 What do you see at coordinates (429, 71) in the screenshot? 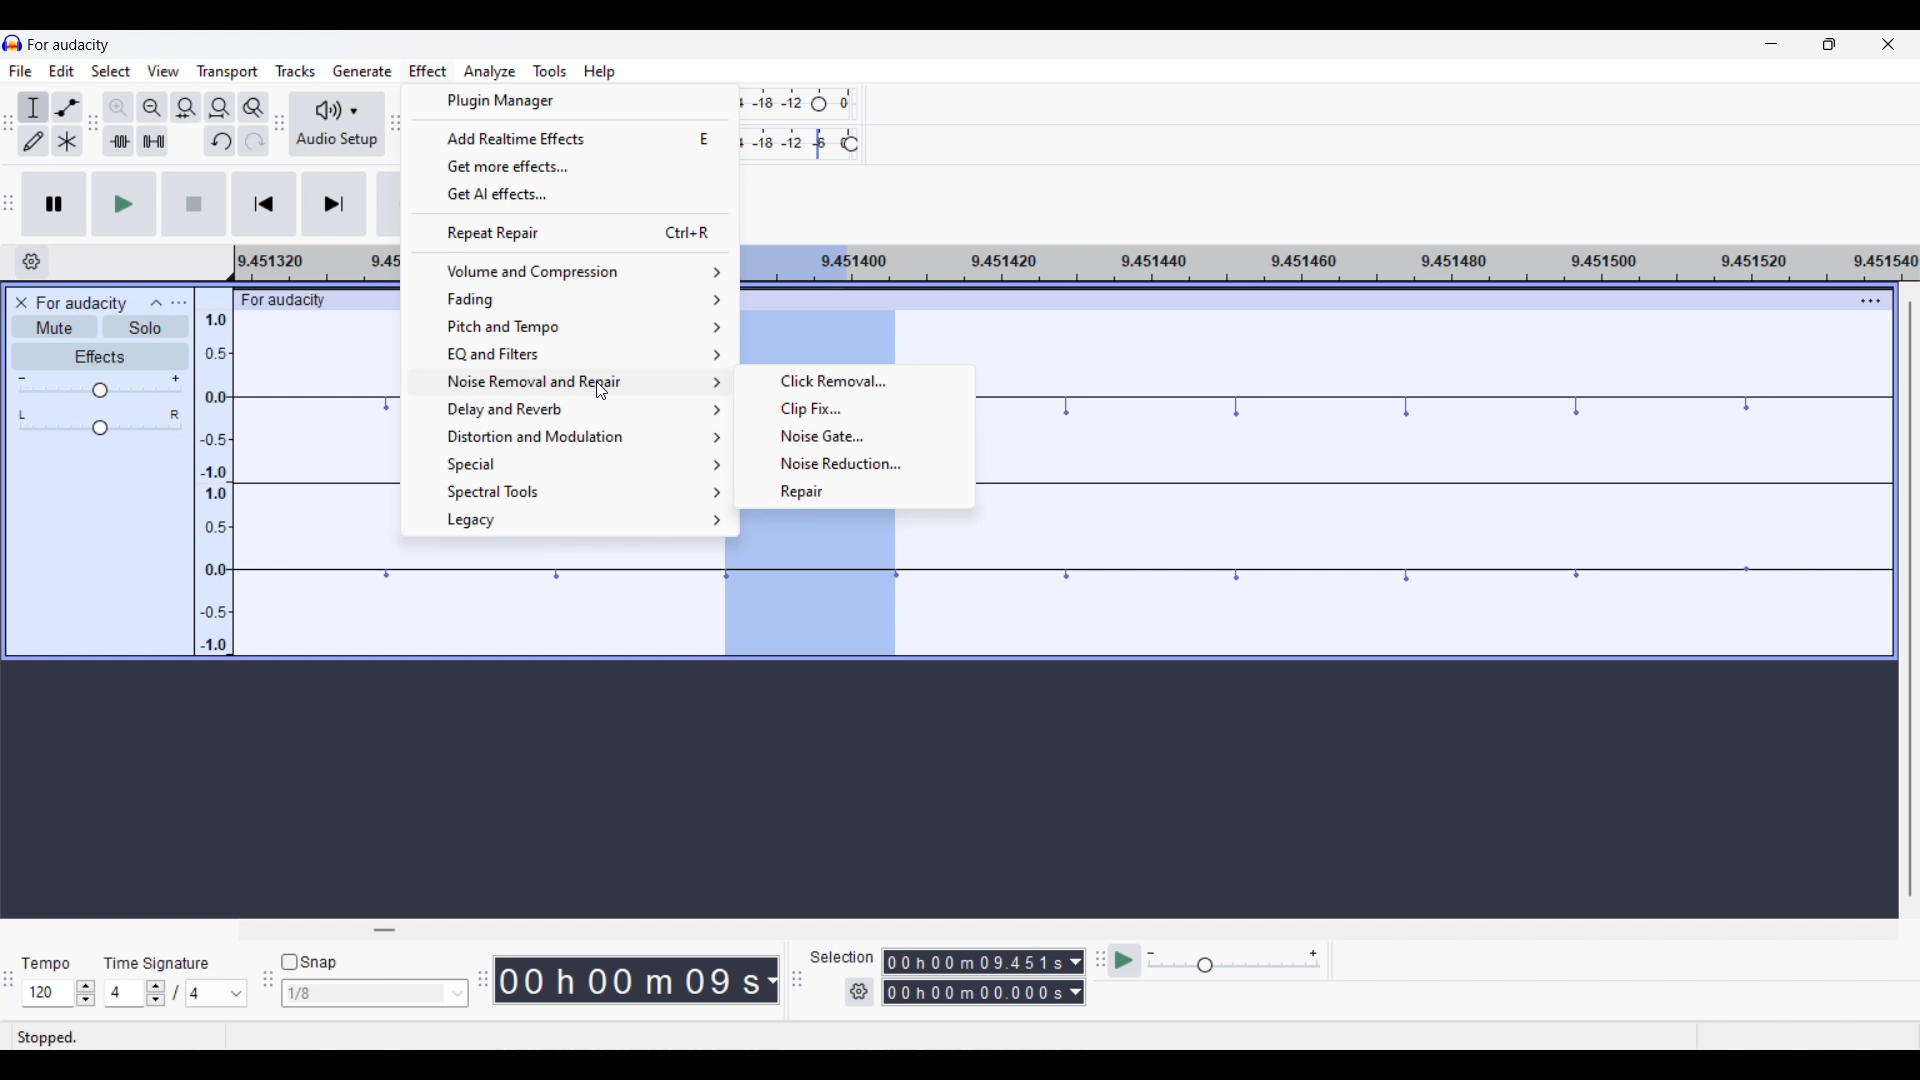
I see `Effect menu` at bounding box center [429, 71].